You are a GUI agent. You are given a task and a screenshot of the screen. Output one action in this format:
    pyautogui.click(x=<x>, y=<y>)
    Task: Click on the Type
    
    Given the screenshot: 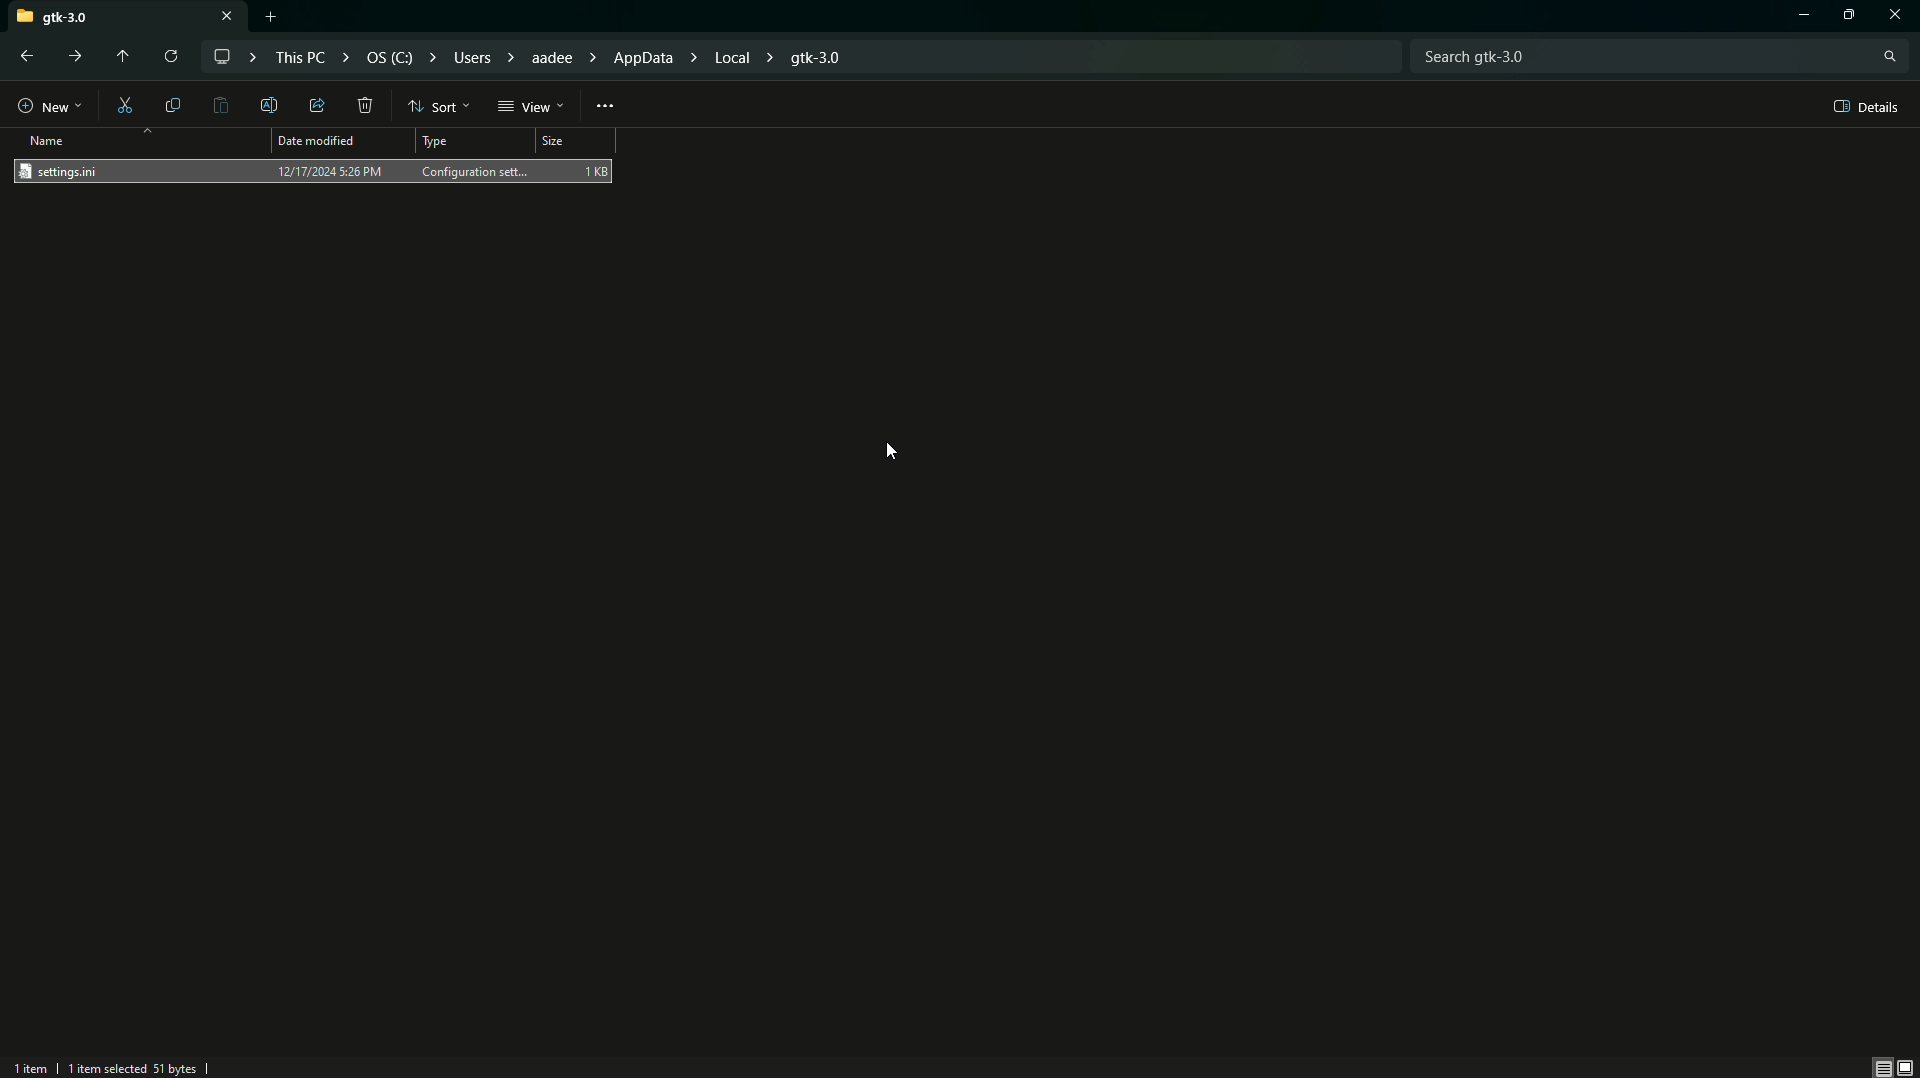 What is the action you would take?
    pyautogui.click(x=438, y=143)
    